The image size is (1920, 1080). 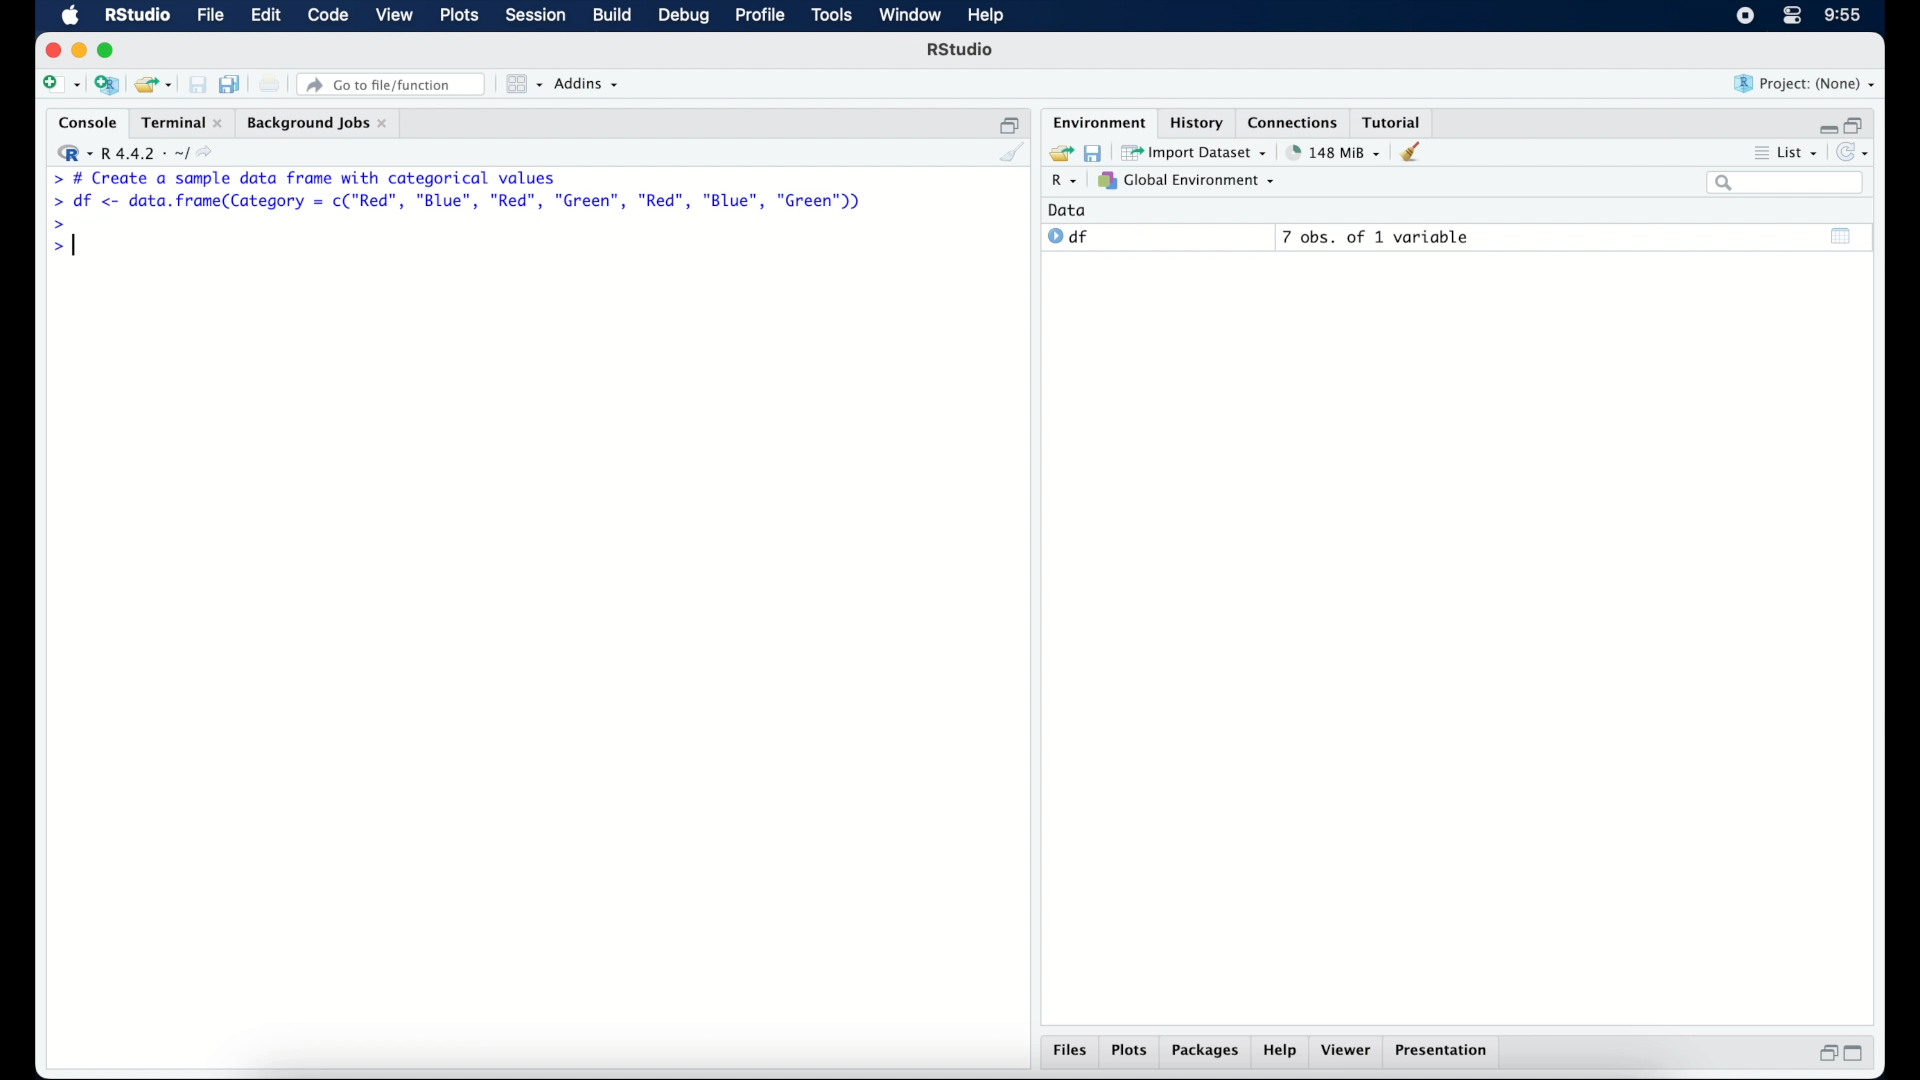 I want to click on list, so click(x=1801, y=151).